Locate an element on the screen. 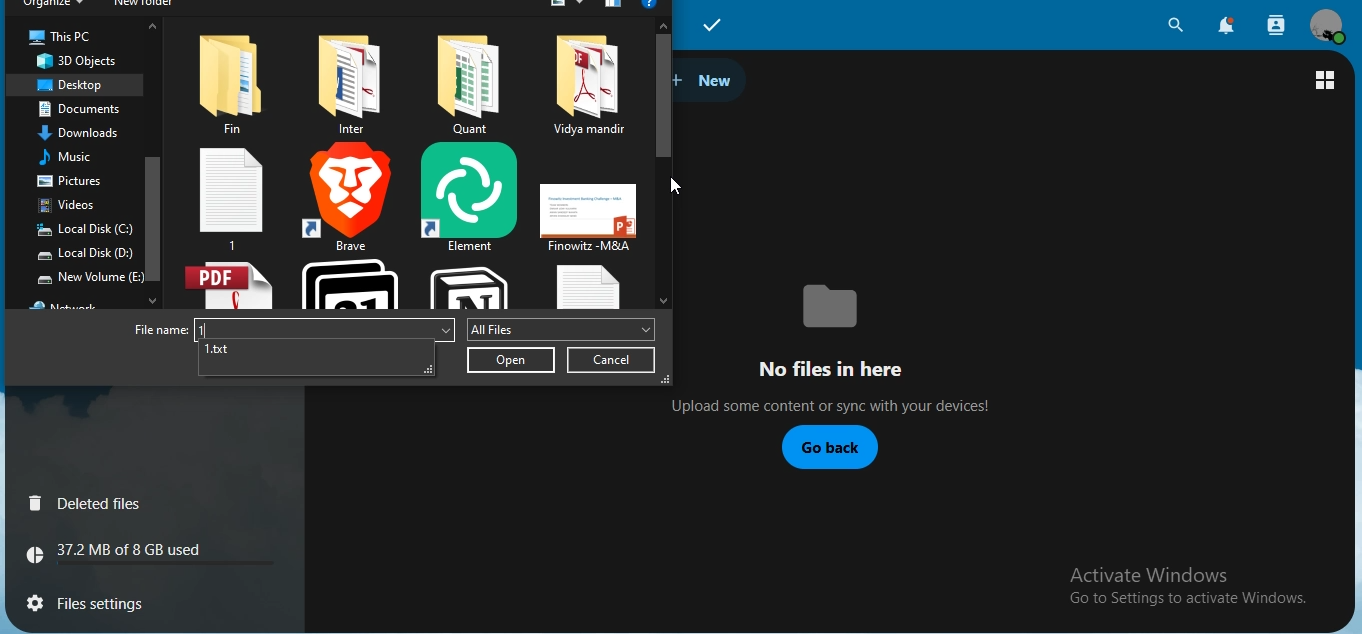 The image size is (1362, 634). view profile is located at coordinates (1327, 26).